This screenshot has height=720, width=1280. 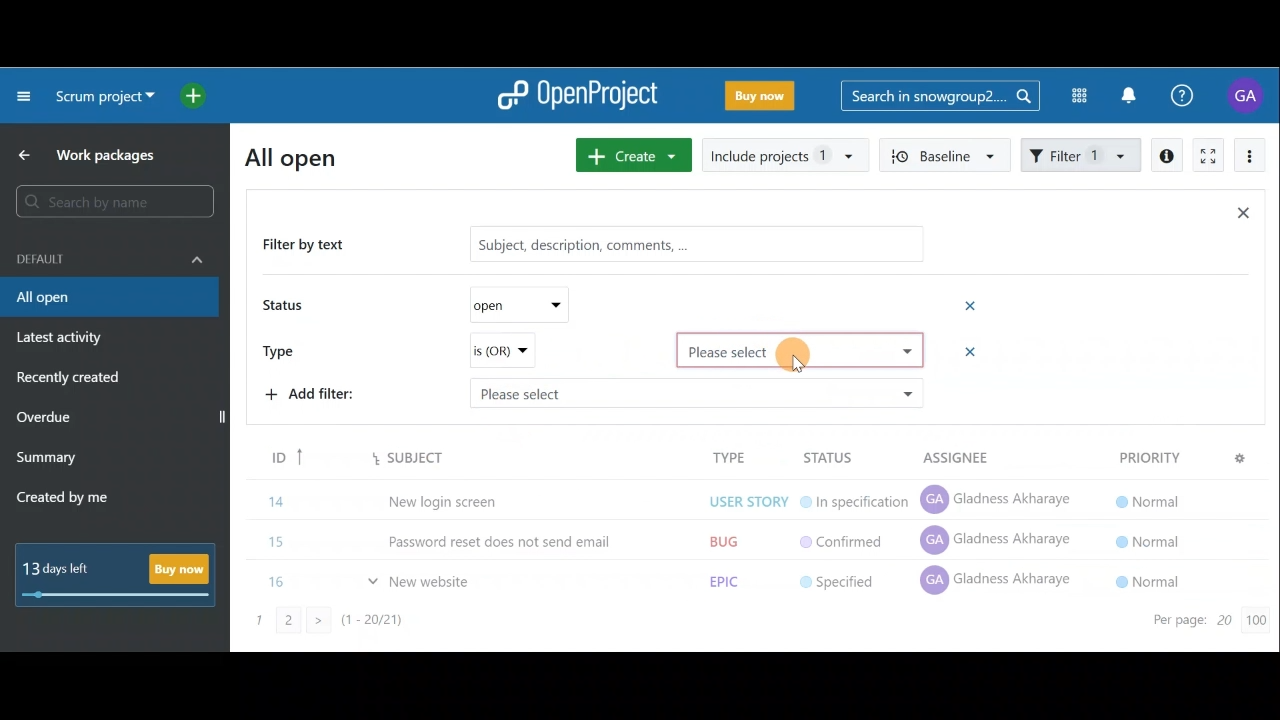 I want to click on Open quick add menu, so click(x=197, y=96).